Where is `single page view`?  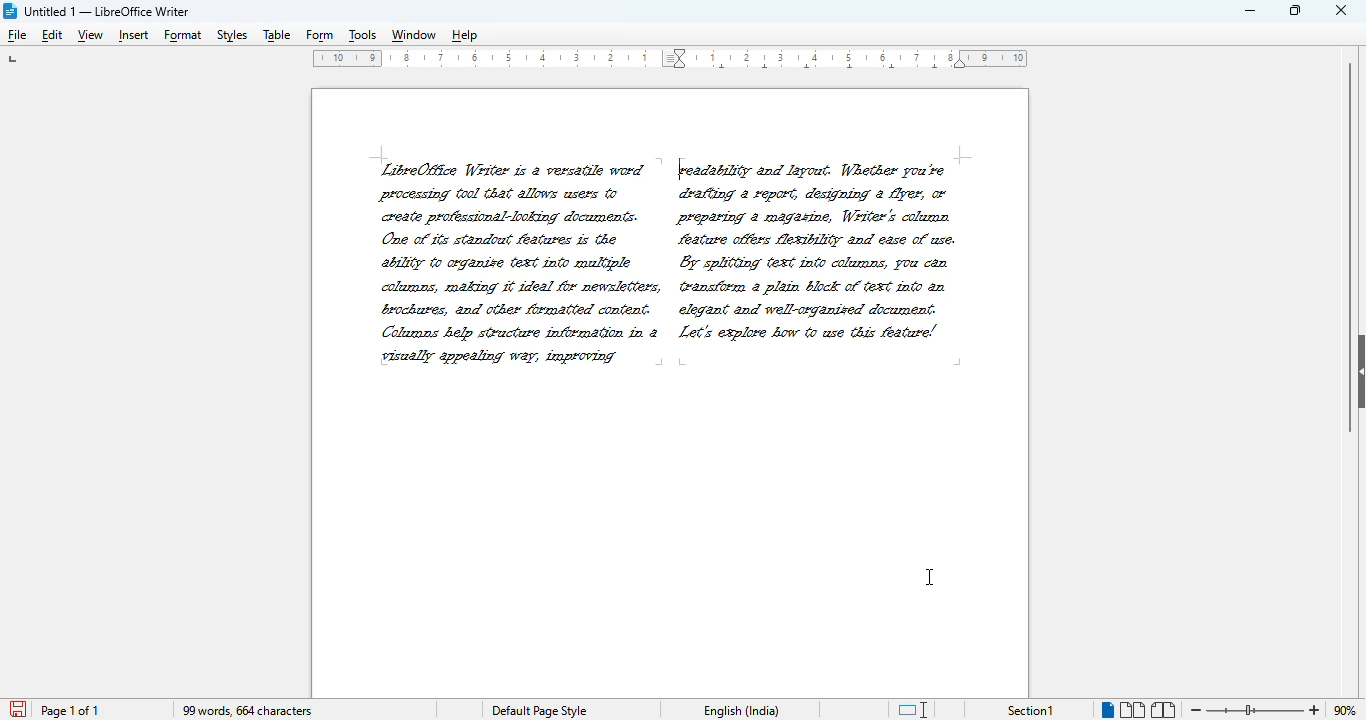
single page view is located at coordinates (1105, 710).